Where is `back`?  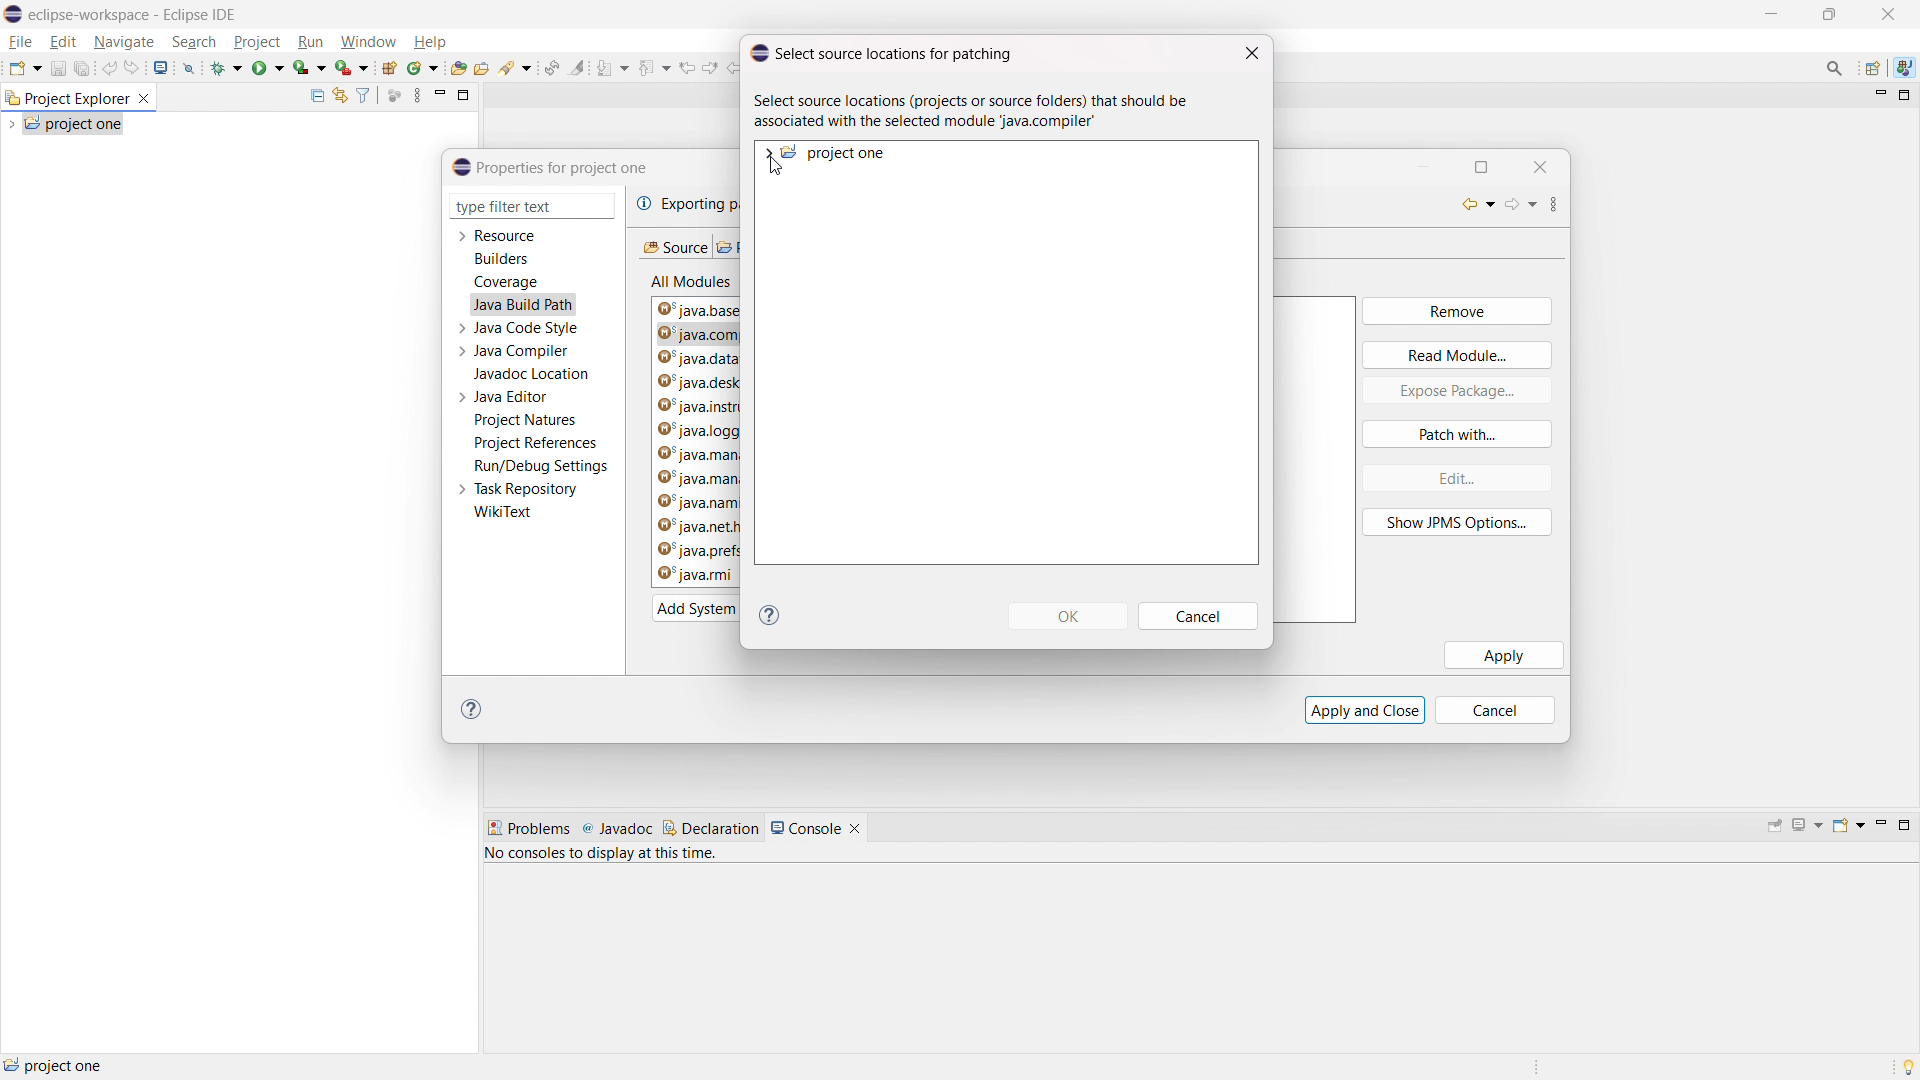 back is located at coordinates (1472, 204).